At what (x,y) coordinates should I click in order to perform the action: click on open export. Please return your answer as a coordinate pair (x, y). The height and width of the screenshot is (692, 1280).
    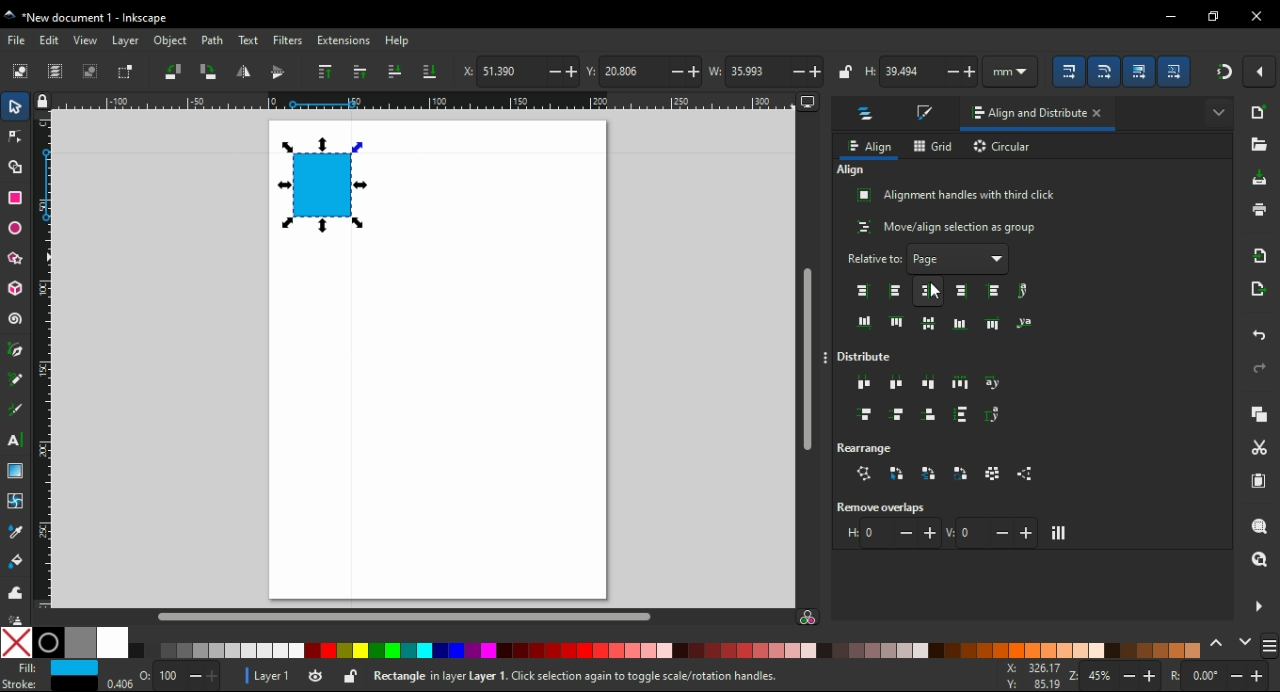
    Looking at the image, I should click on (1259, 289).